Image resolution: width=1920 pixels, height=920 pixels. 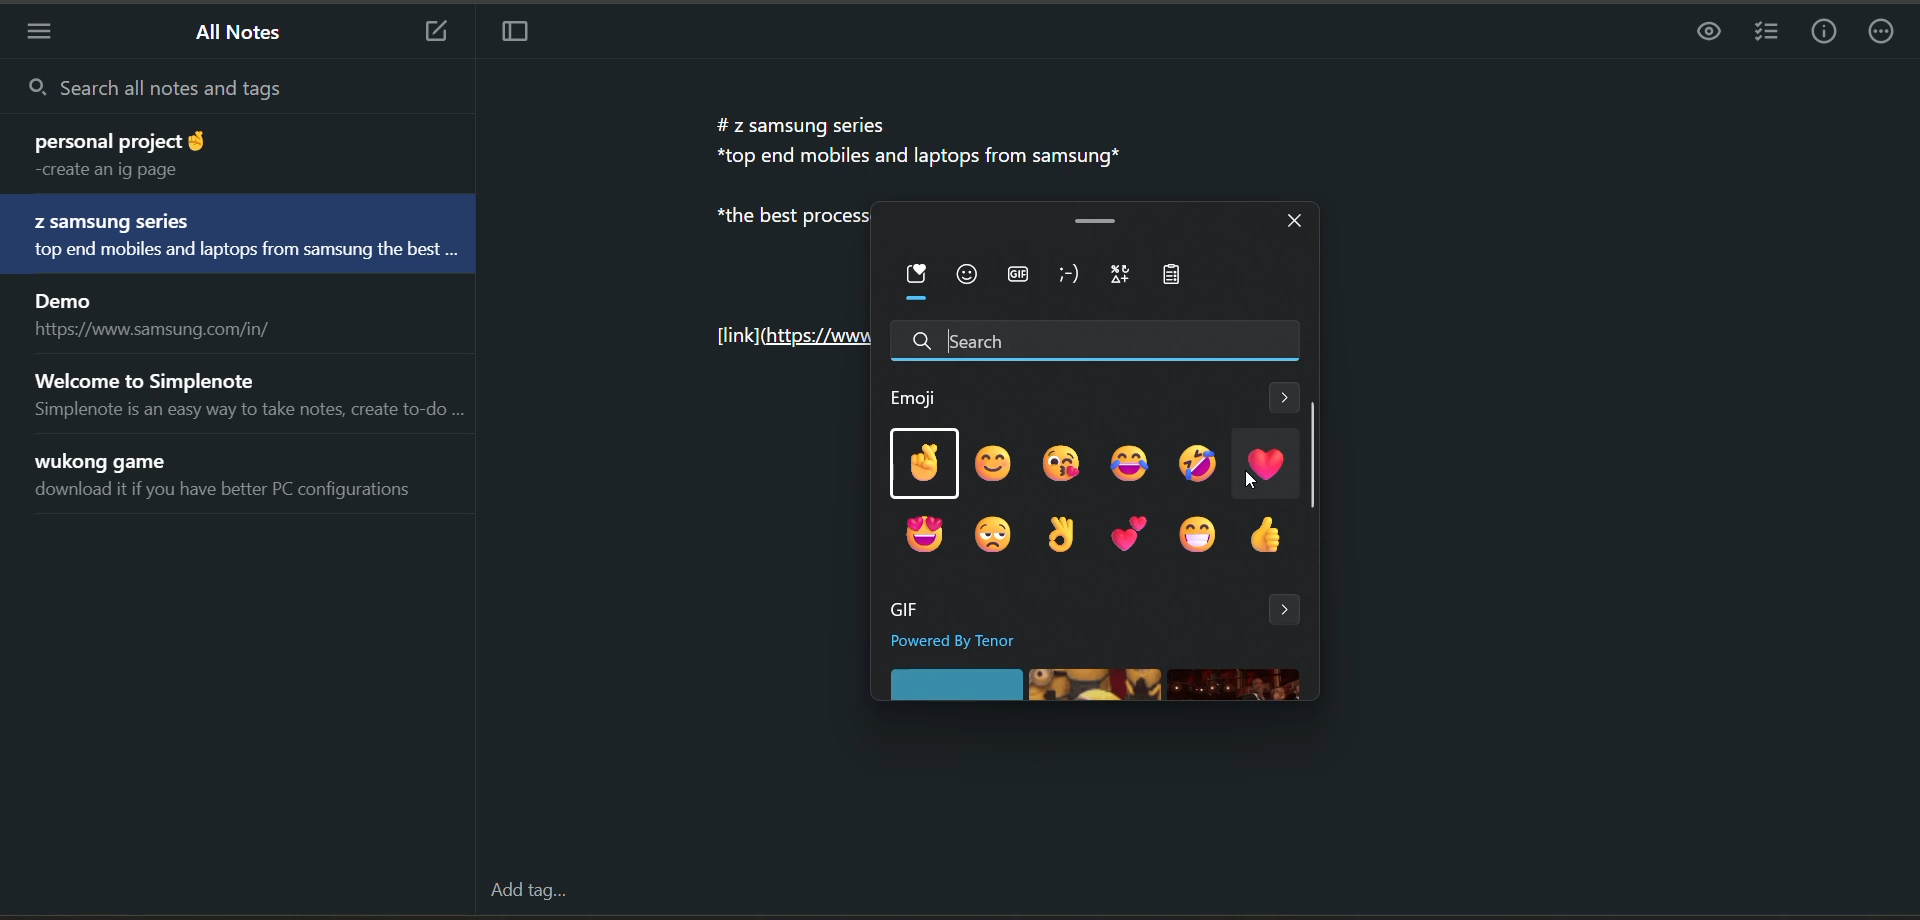 What do you see at coordinates (1098, 340) in the screenshot?
I see `search` at bounding box center [1098, 340].